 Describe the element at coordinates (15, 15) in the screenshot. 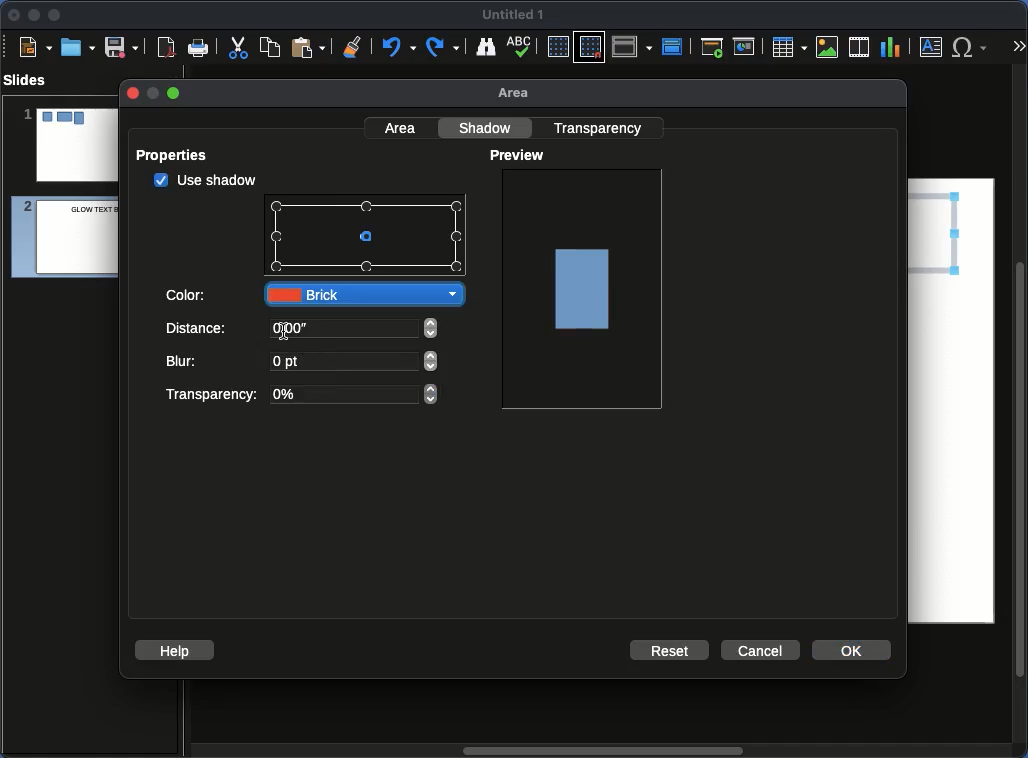

I see `Close` at that location.